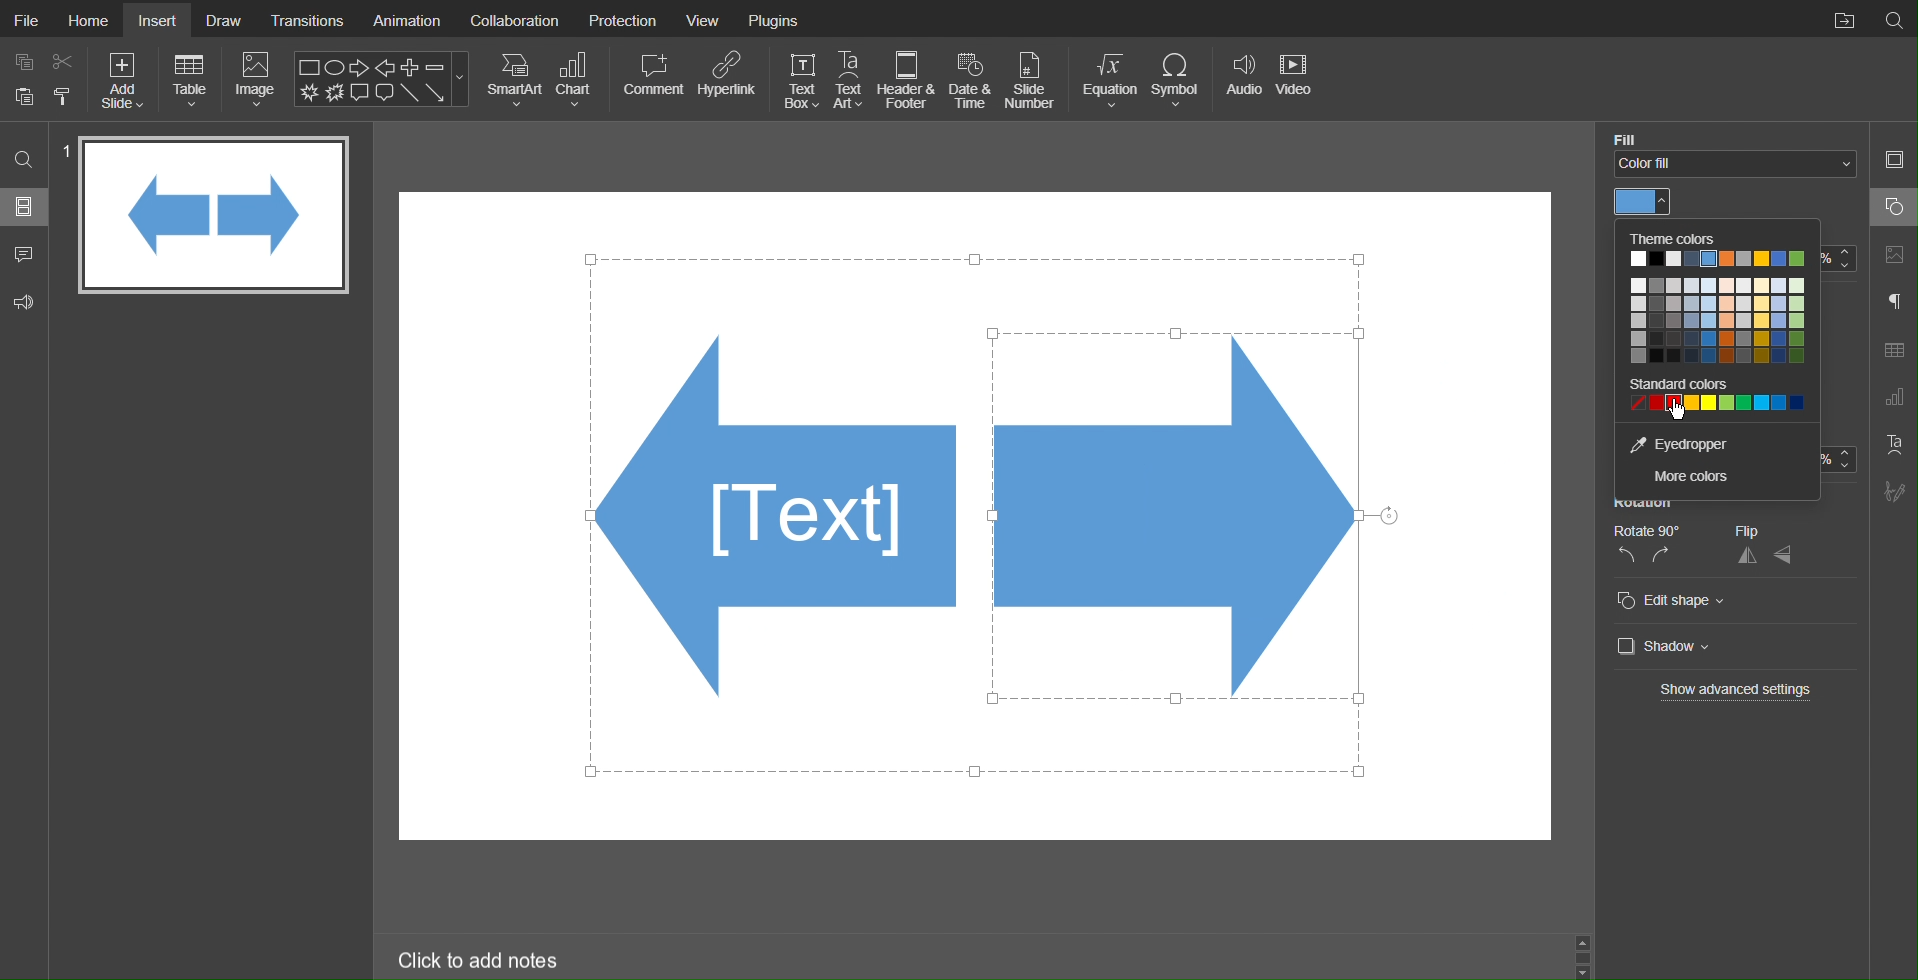 This screenshot has width=1918, height=980. Describe the element at coordinates (1893, 491) in the screenshot. I see `Signature` at that location.